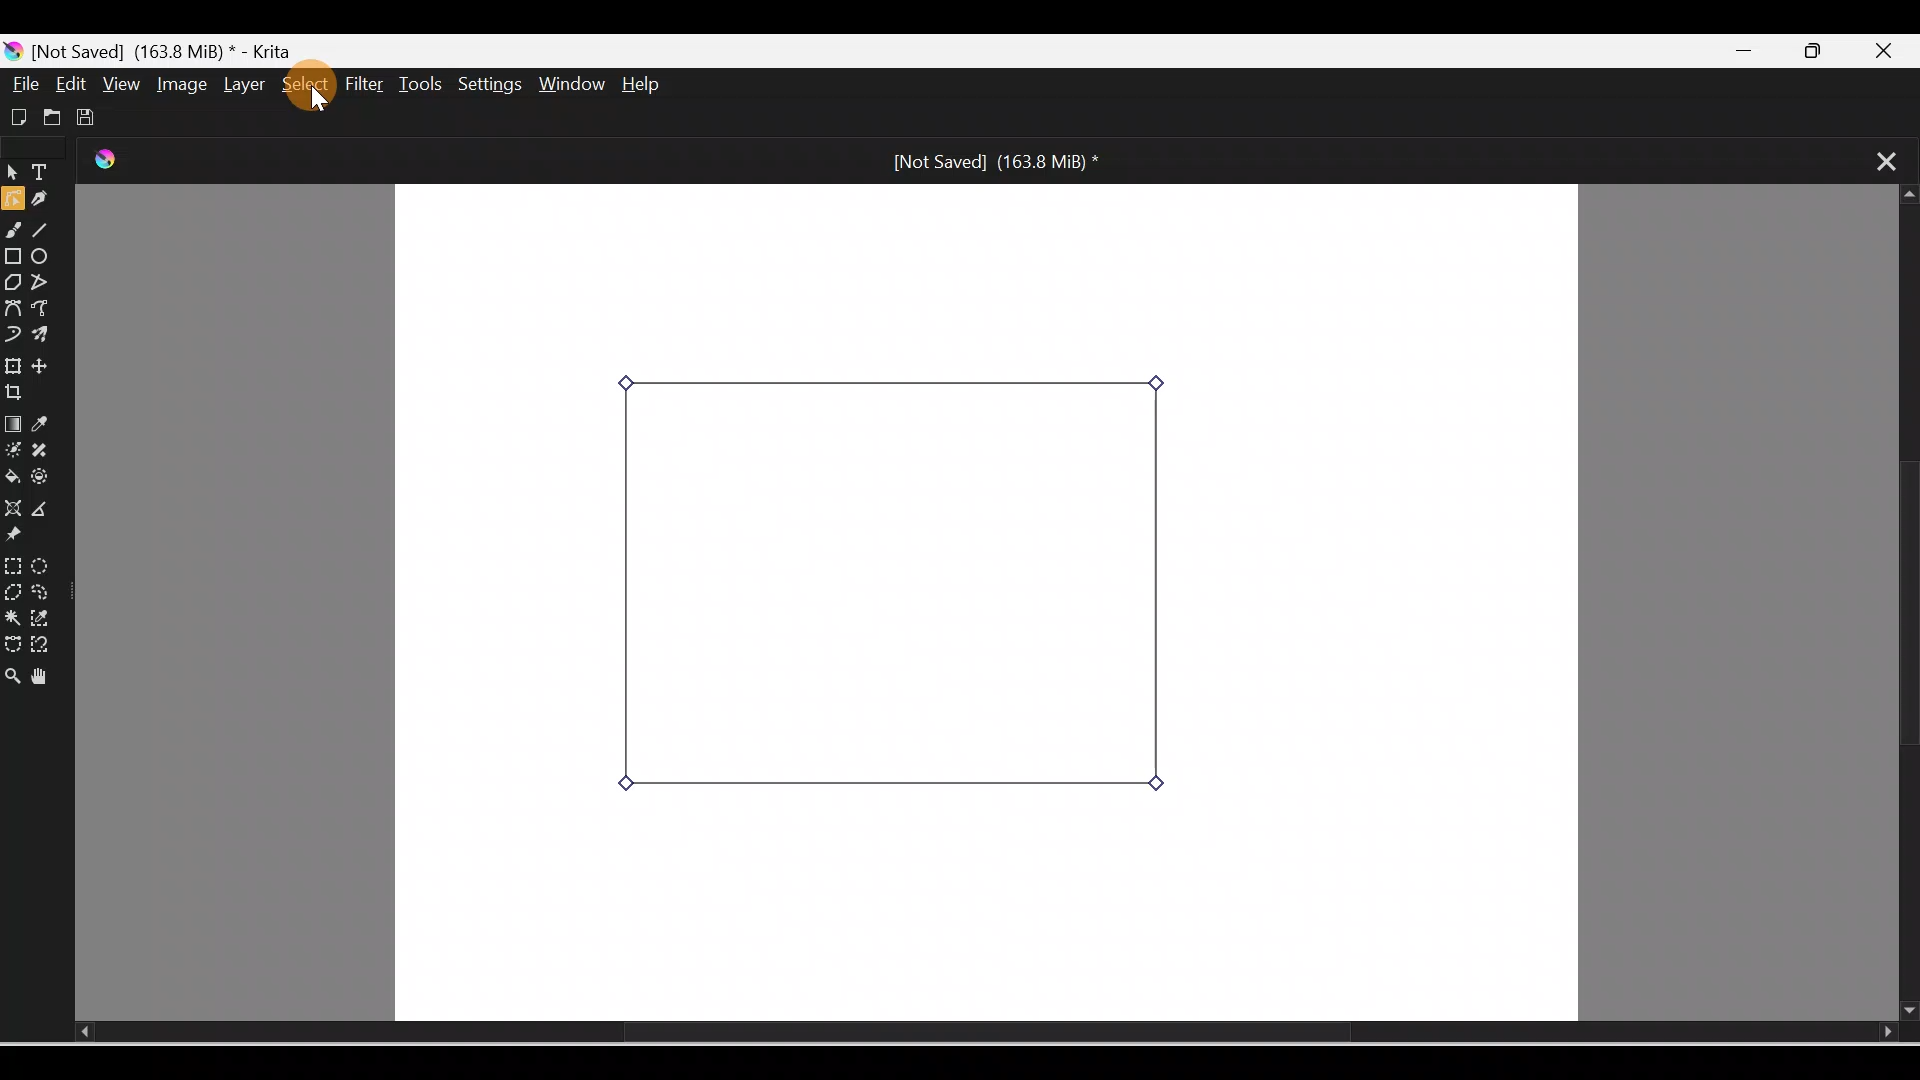  Describe the element at coordinates (1894, 48) in the screenshot. I see `Close` at that location.